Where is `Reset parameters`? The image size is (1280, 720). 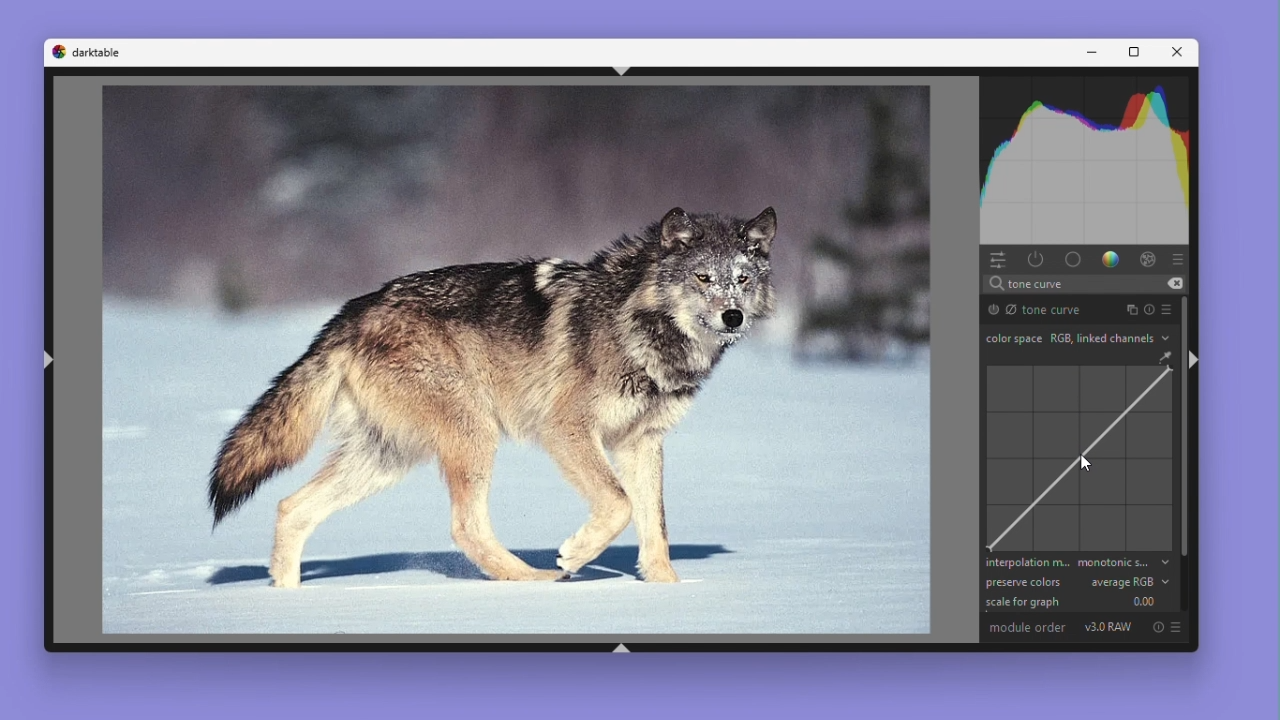
Reset parameters is located at coordinates (1150, 309).